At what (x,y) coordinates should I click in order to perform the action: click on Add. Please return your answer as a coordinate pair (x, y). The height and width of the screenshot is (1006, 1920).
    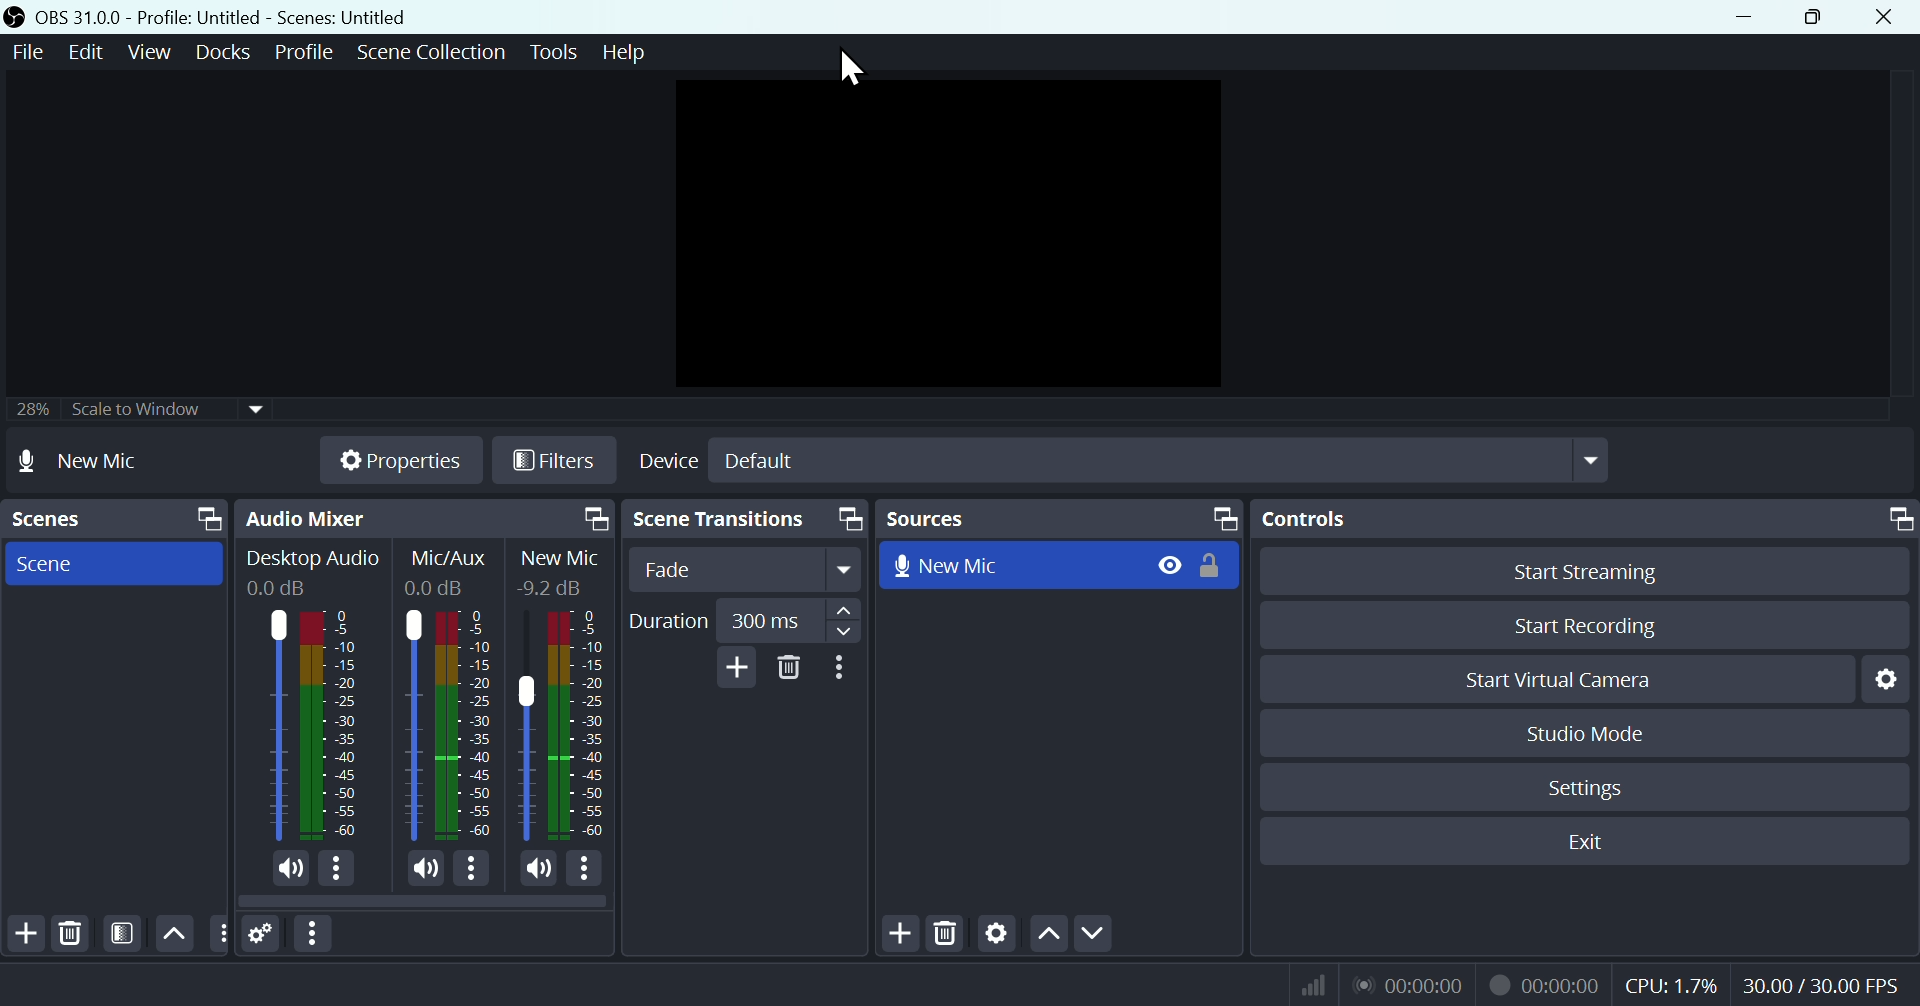
    Looking at the image, I should click on (903, 935).